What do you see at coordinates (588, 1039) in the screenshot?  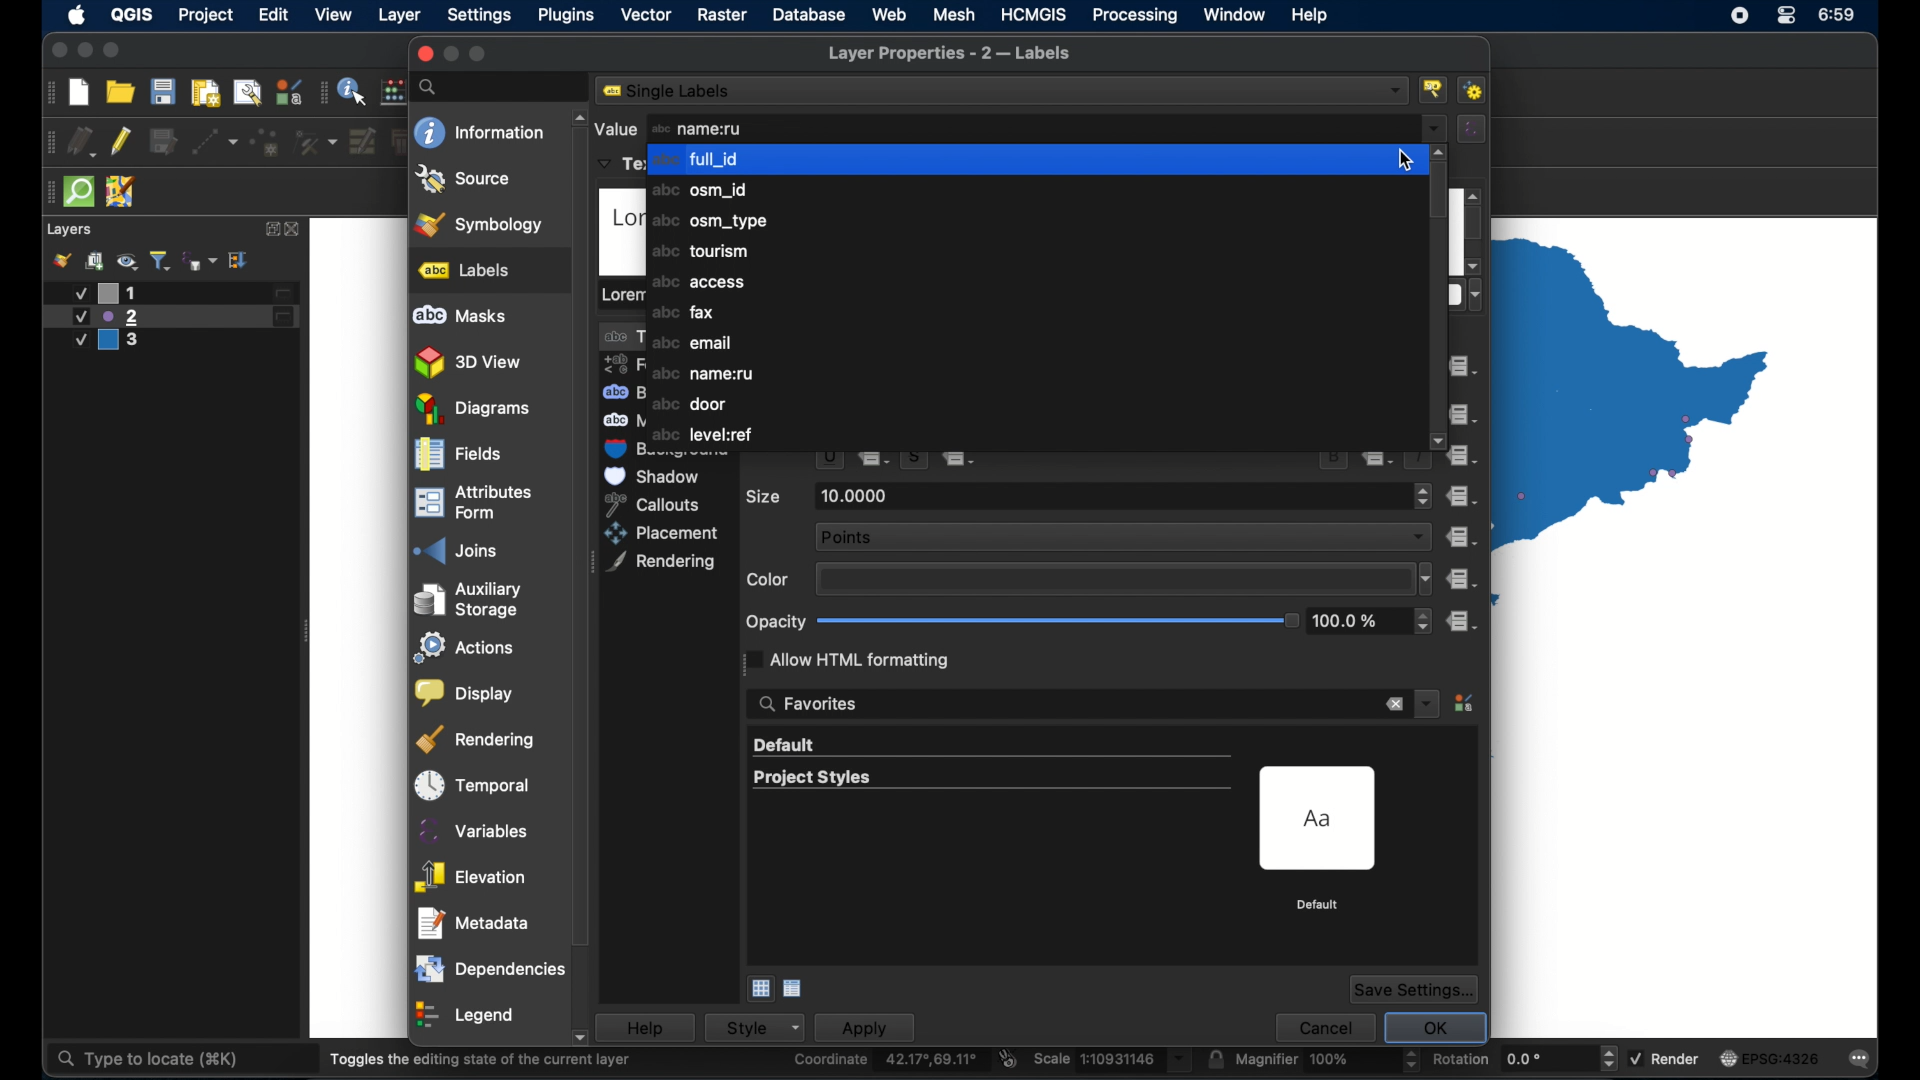 I see `scroll down arrow` at bounding box center [588, 1039].